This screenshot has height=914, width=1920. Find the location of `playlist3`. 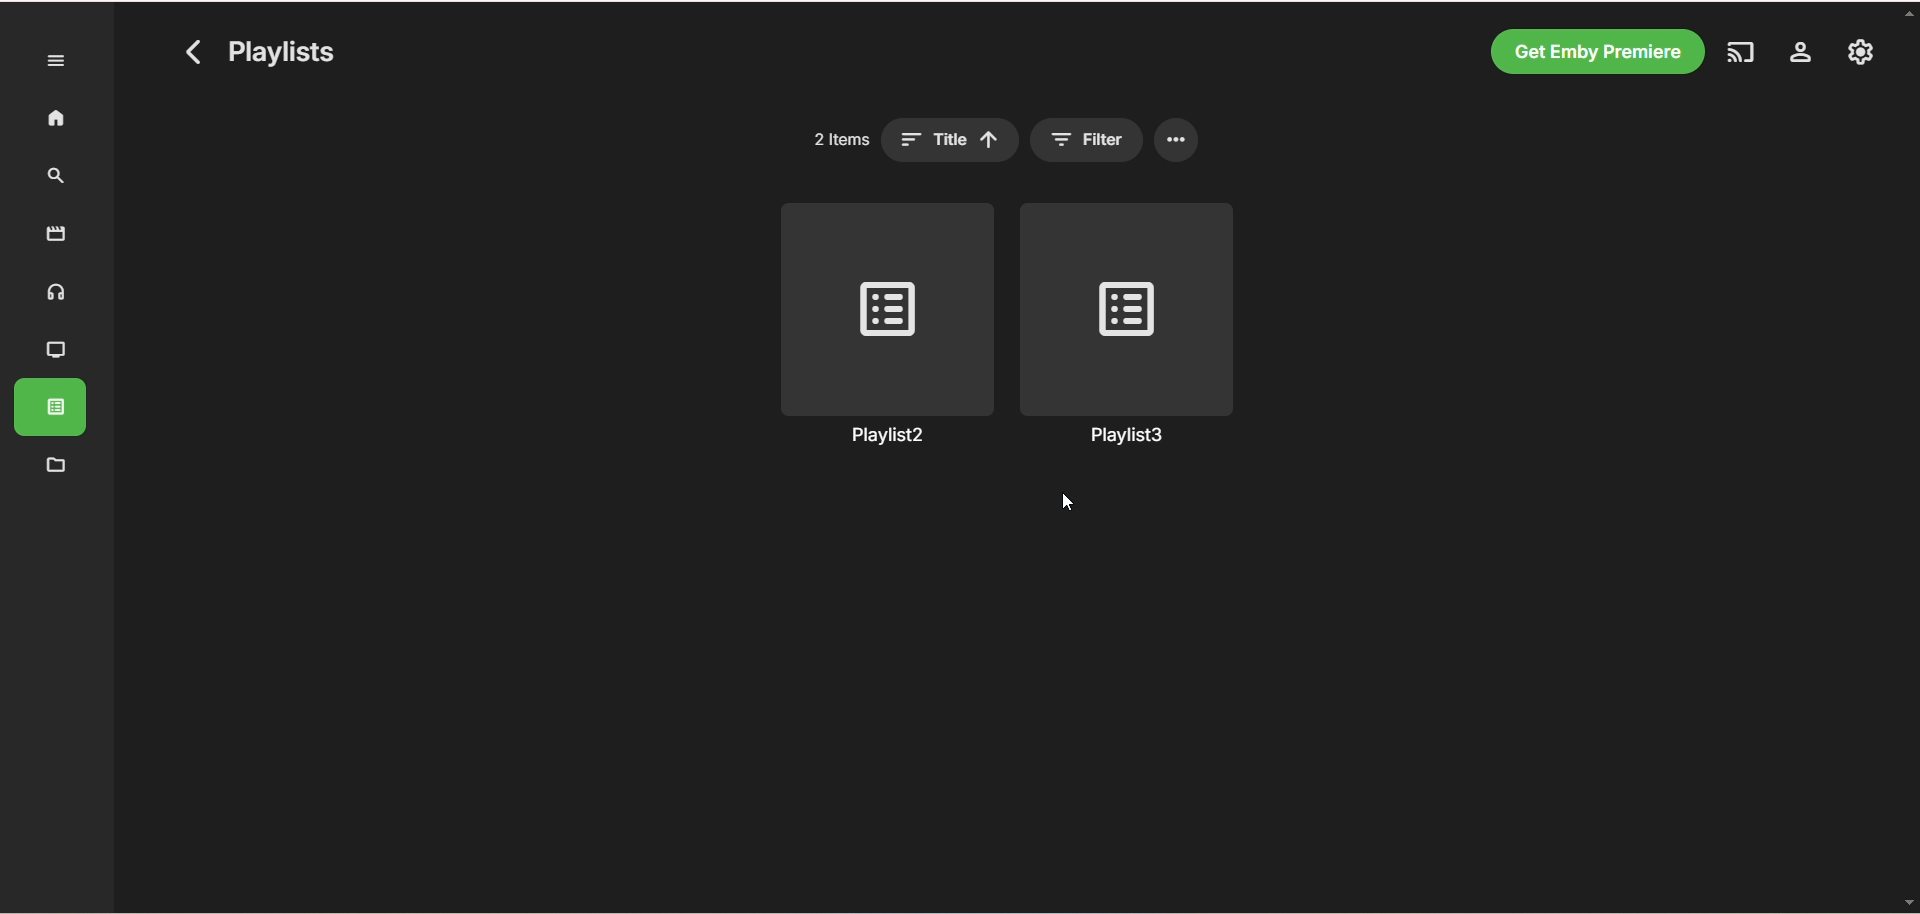

playlist3 is located at coordinates (1127, 325).